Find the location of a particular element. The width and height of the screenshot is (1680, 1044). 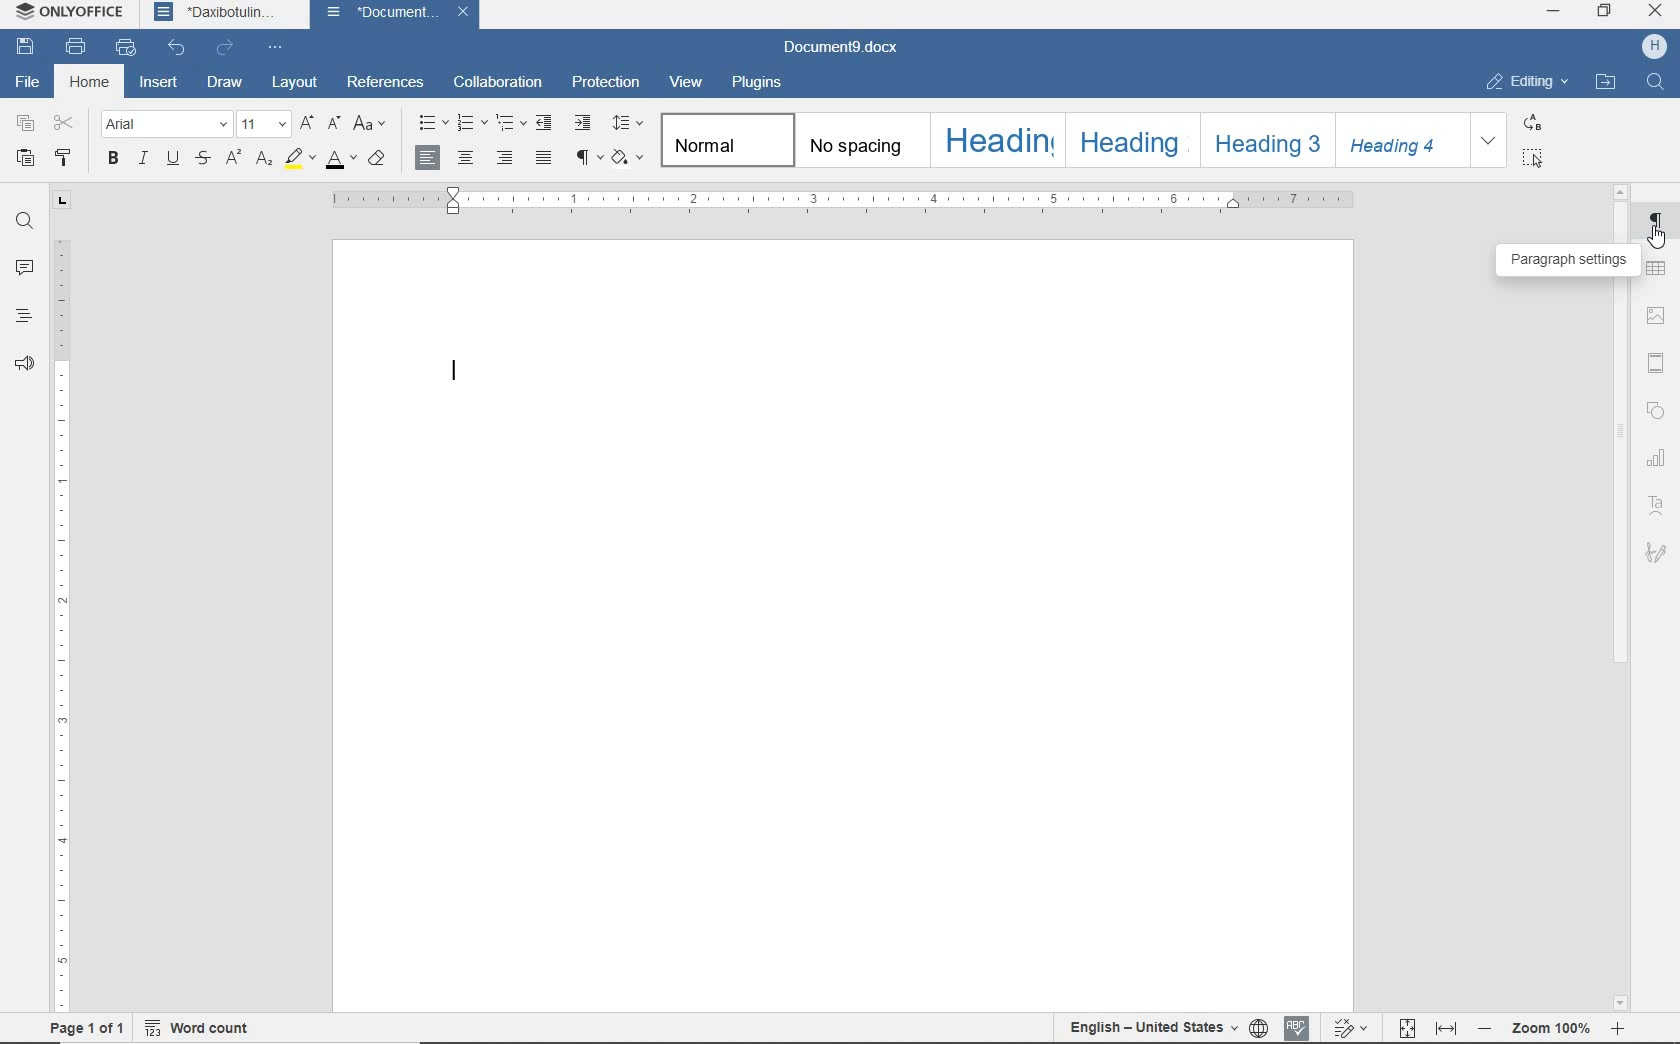

align left is located at coordinates (429, 159).